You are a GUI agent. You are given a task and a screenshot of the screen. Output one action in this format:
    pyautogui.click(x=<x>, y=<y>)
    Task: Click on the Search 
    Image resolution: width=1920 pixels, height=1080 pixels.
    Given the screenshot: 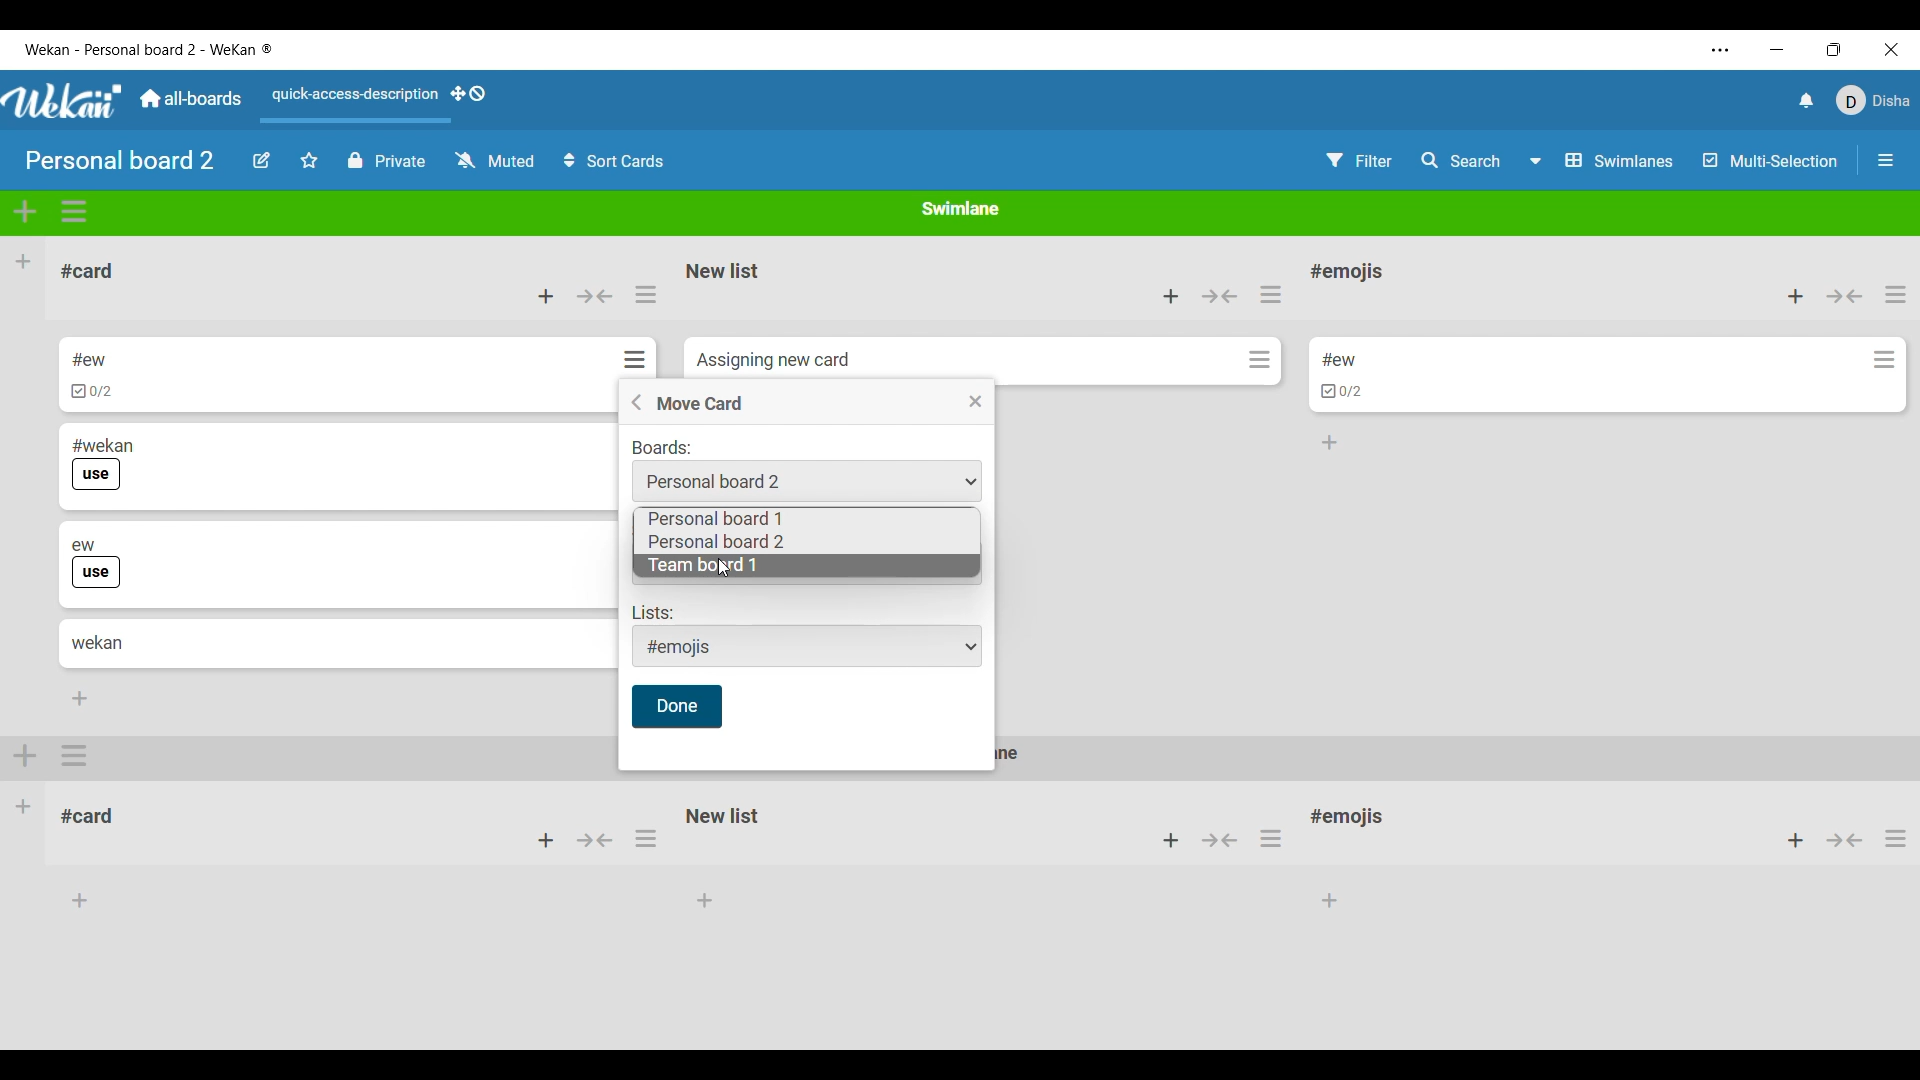 What is the action you would take?
    pyautogui.click(x=1462, y=160)
    